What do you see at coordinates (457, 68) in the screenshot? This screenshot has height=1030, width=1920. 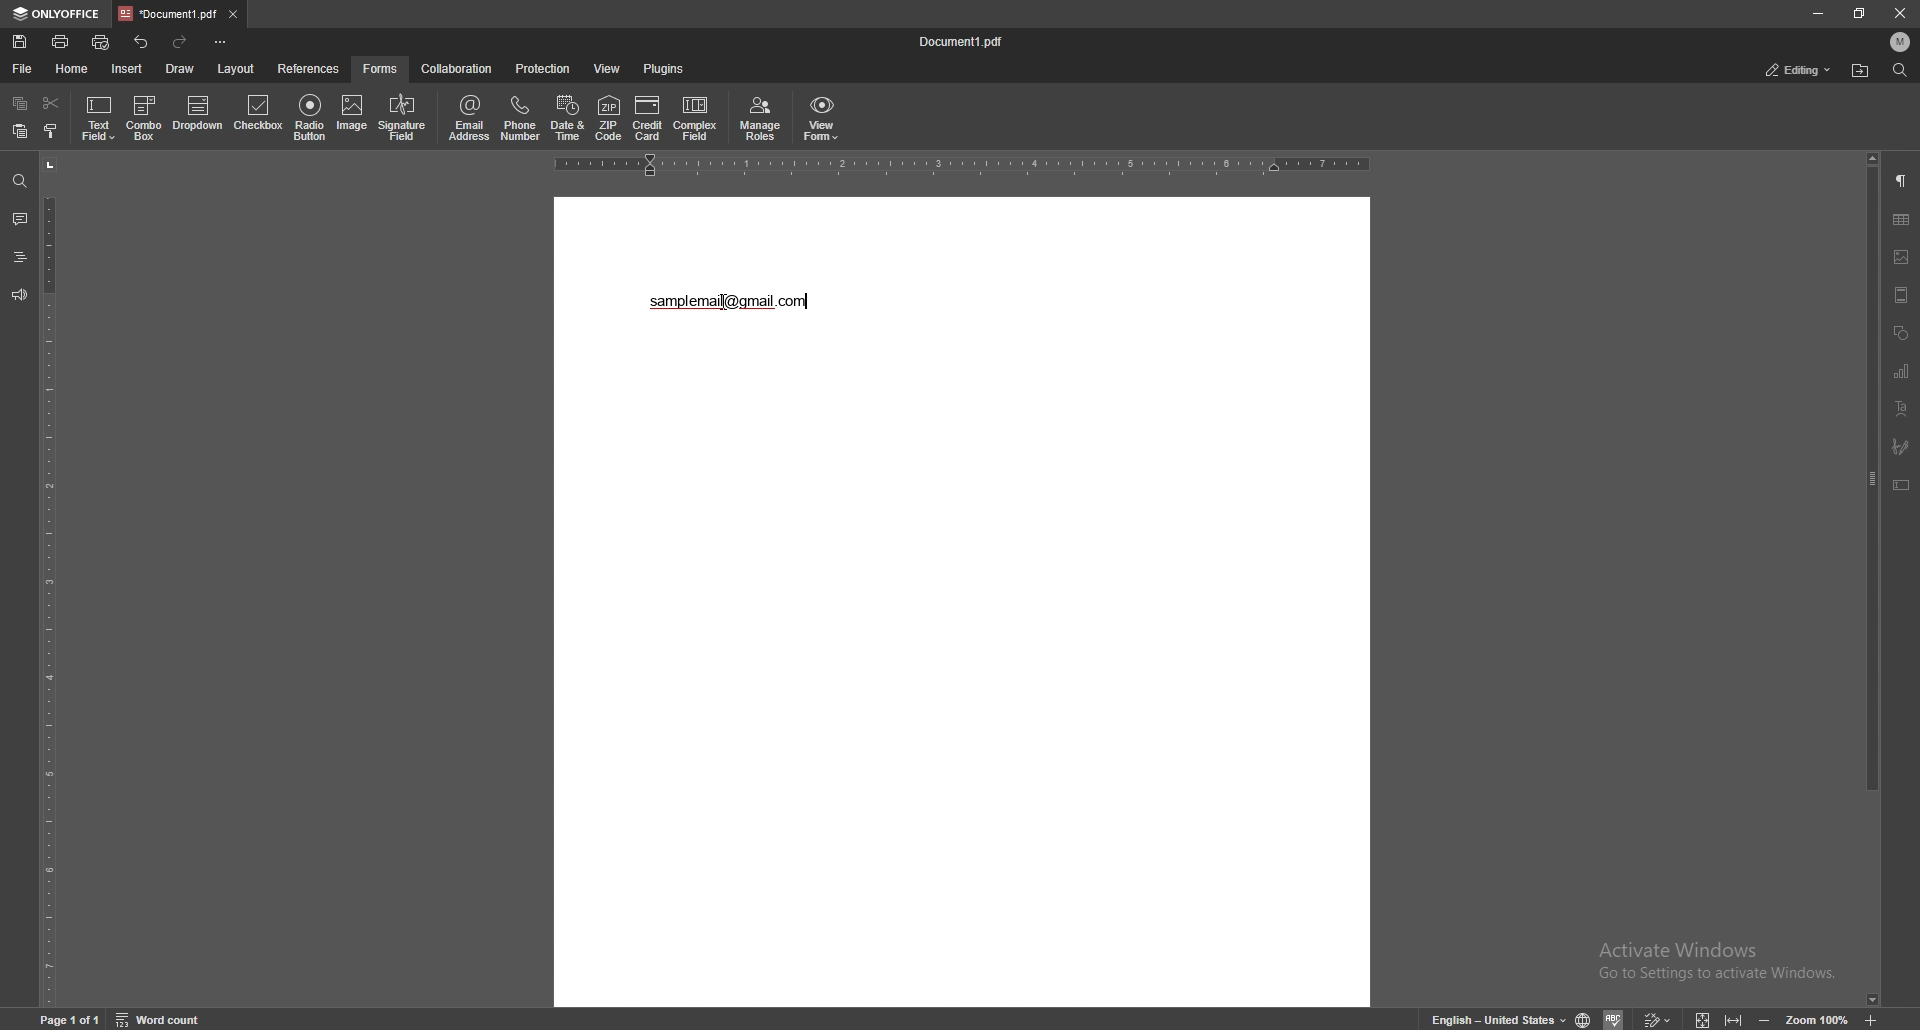 I see `collaboration` at bounding box center [457, 68].